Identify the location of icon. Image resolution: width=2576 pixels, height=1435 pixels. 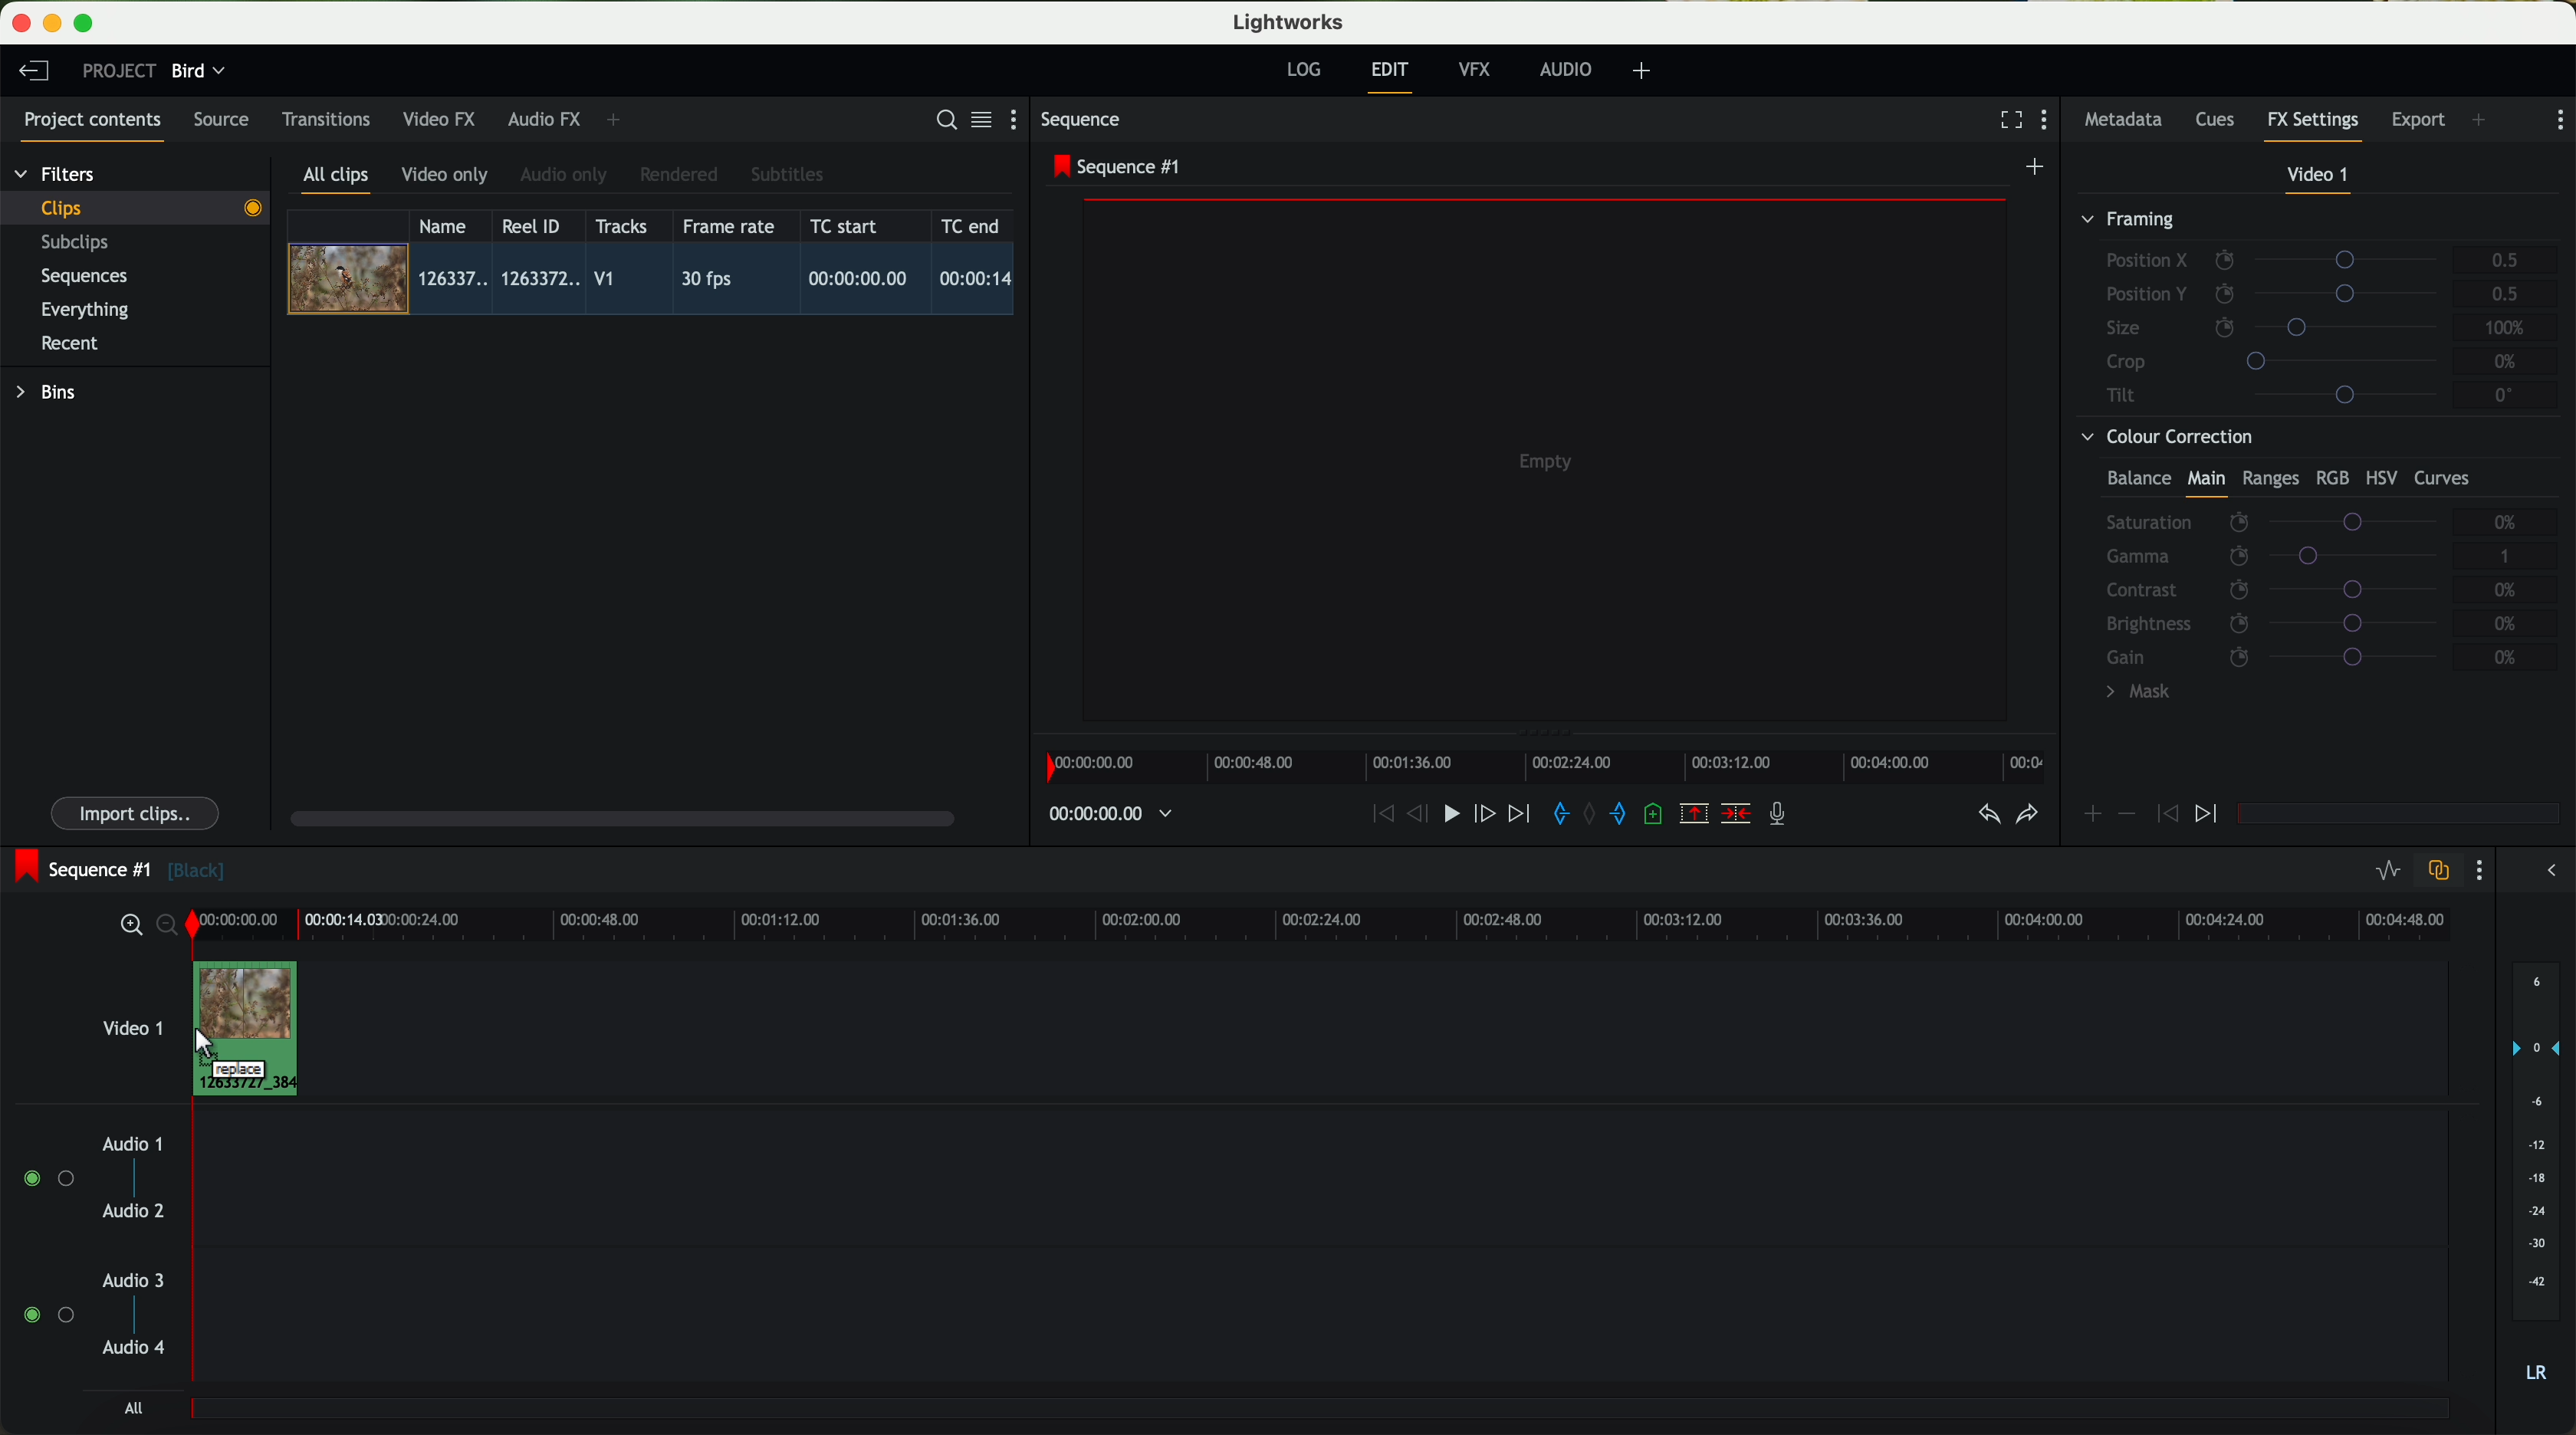
(2125, 814).